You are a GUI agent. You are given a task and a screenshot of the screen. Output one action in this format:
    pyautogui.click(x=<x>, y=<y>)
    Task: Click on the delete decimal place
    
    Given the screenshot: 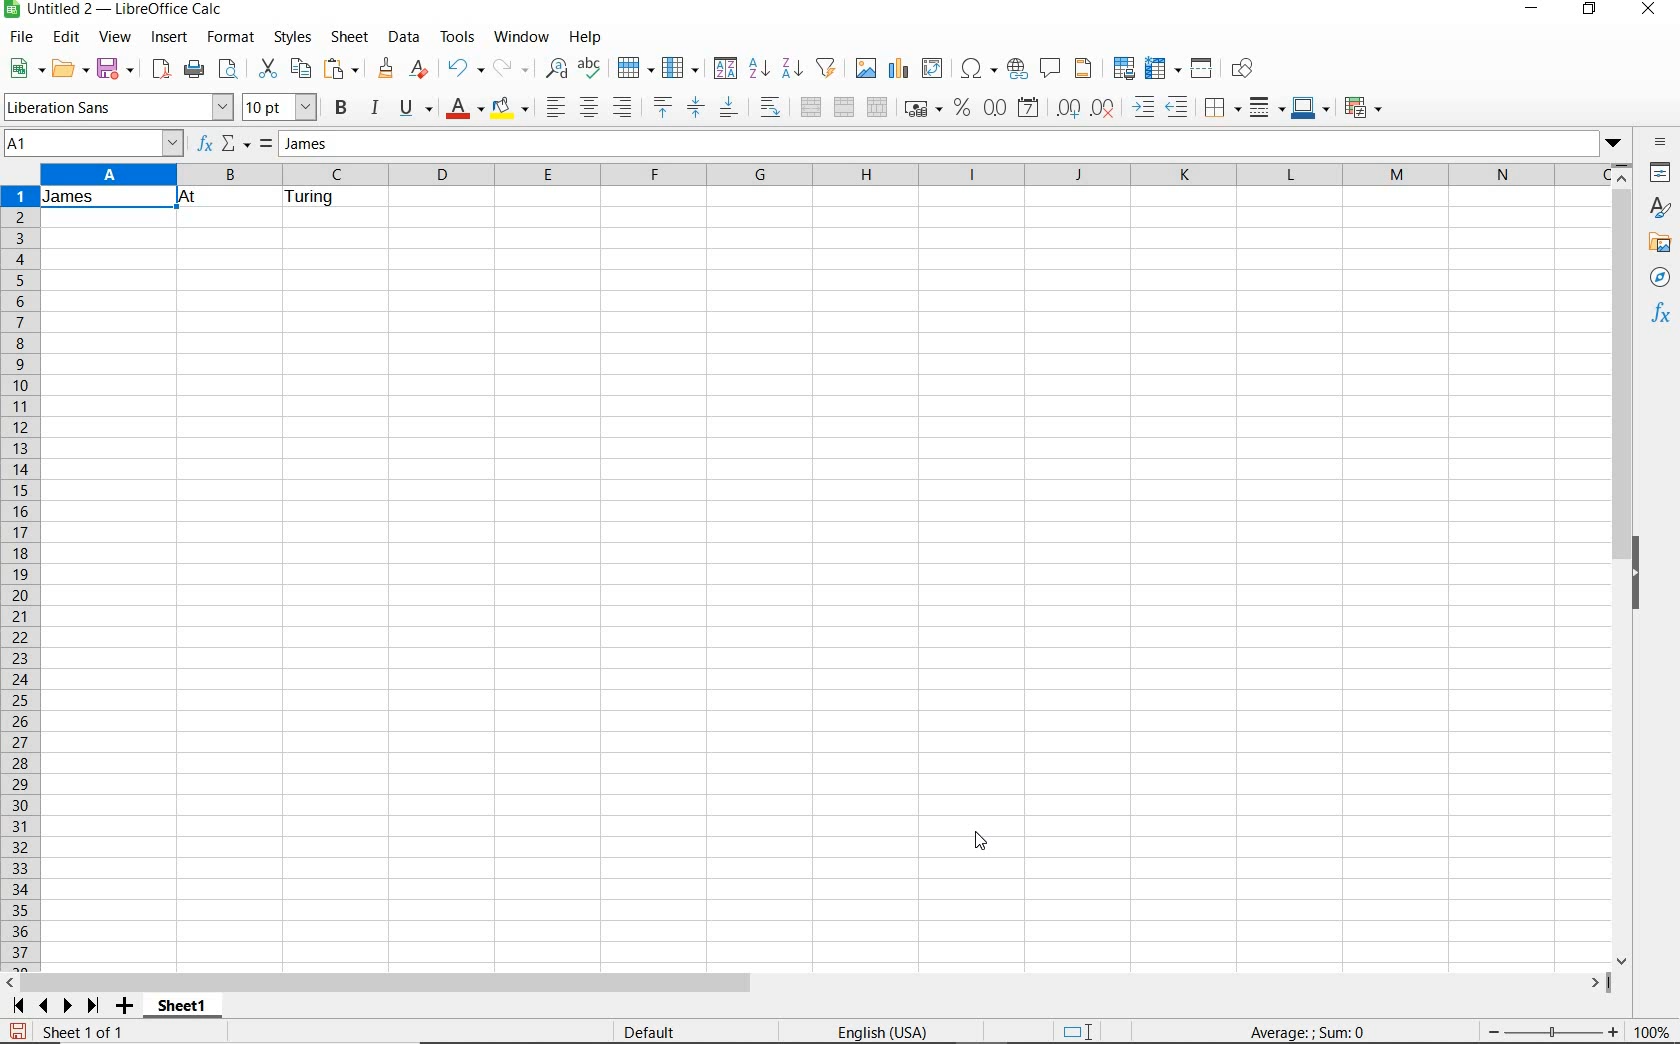 What is the action you would take?
    pyautogui.click(x=1107, y=108)
    